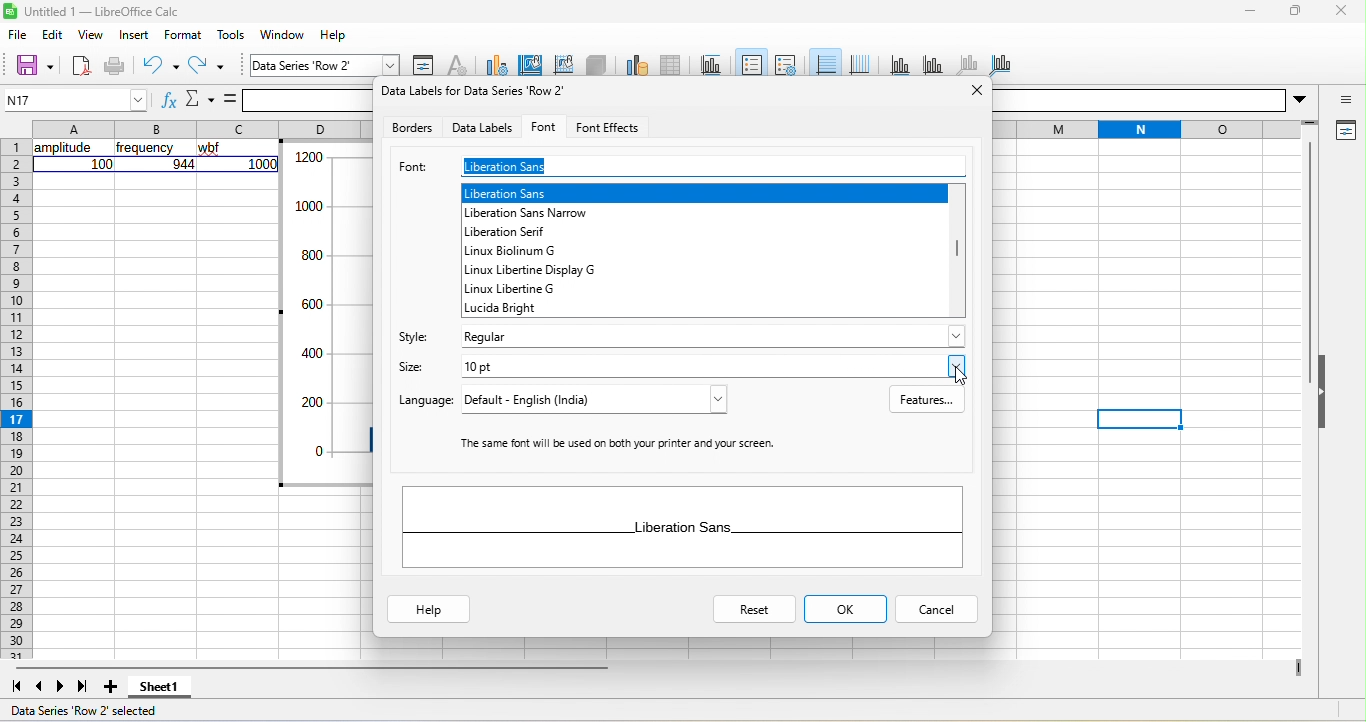 The height and width of the screenshot is (722, 1366). What do you see at coordinates (926, 401) in the screenshot?
I see `features` at bounding box center [926, 401].